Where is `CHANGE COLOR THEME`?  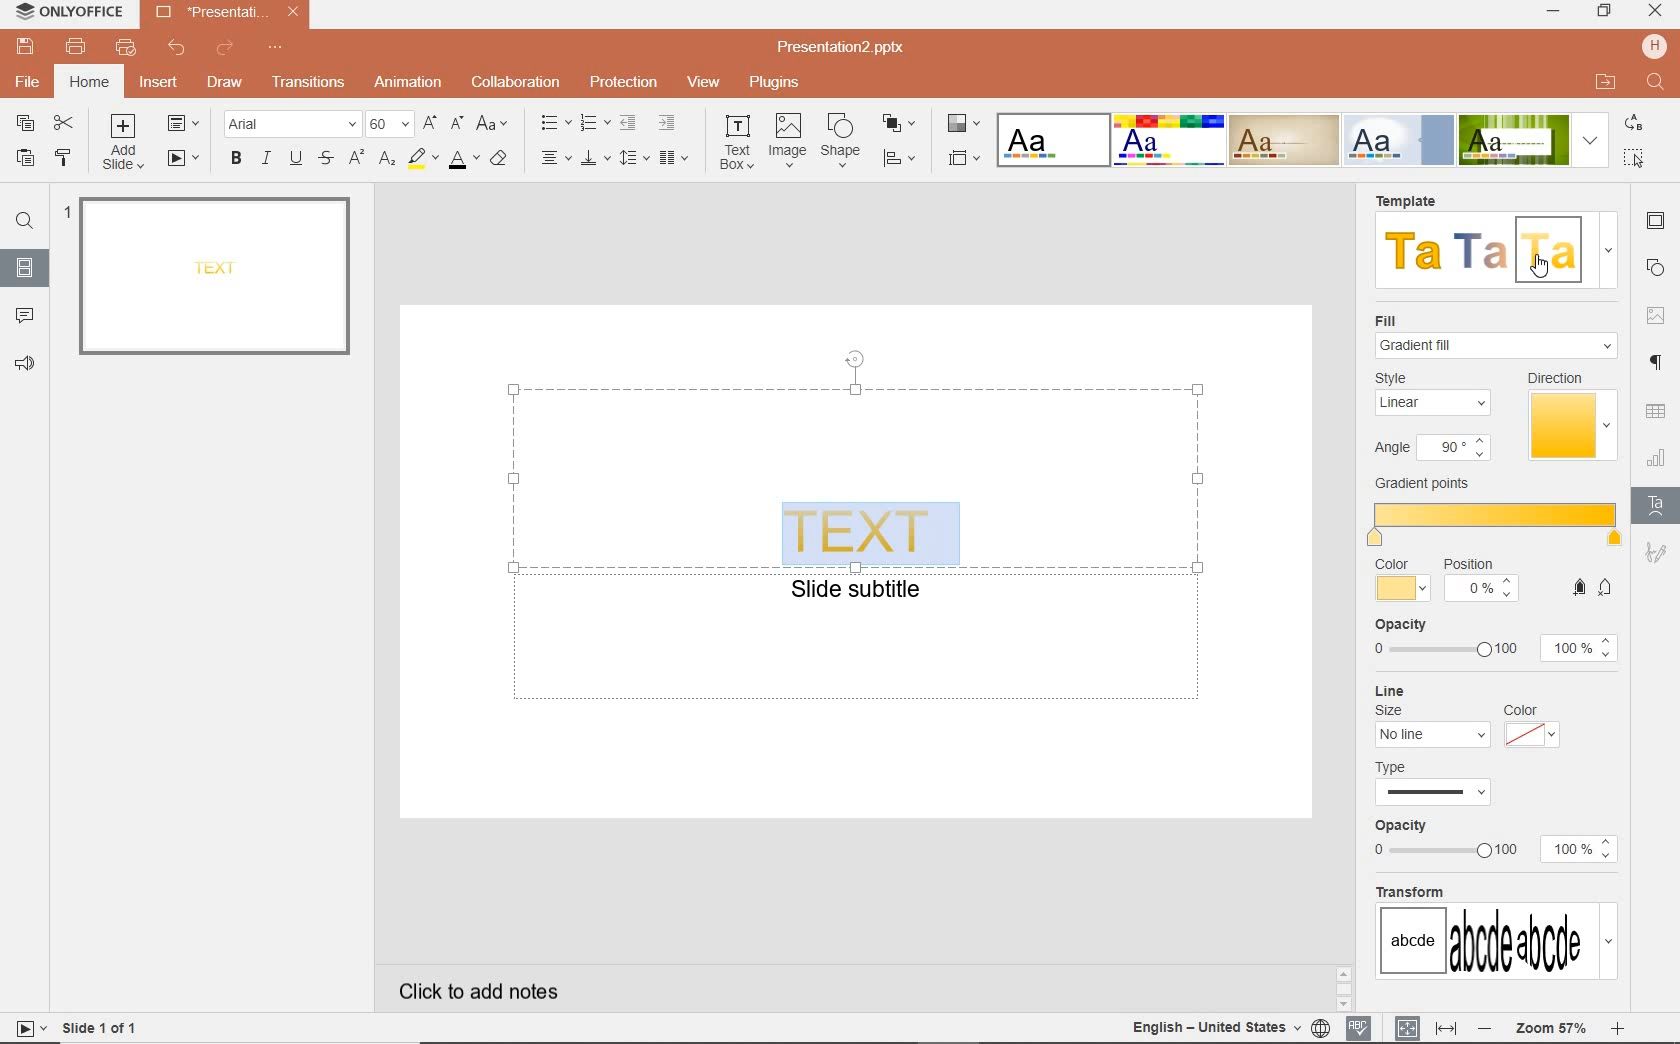
CHANGE COLOR THEME is located at coordinates (962, 125).